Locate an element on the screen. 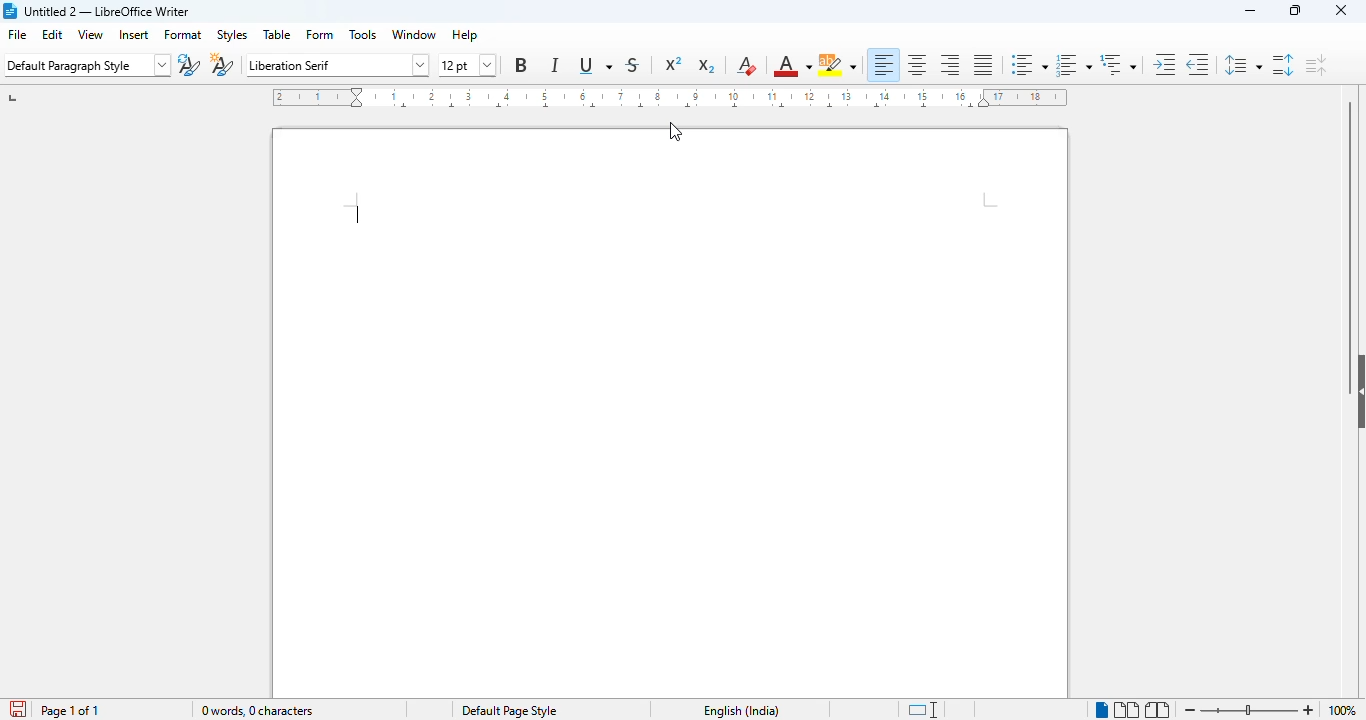 The width and height of the screenshot is (1366, 720). minimize is located at coordinates (1251, 11).